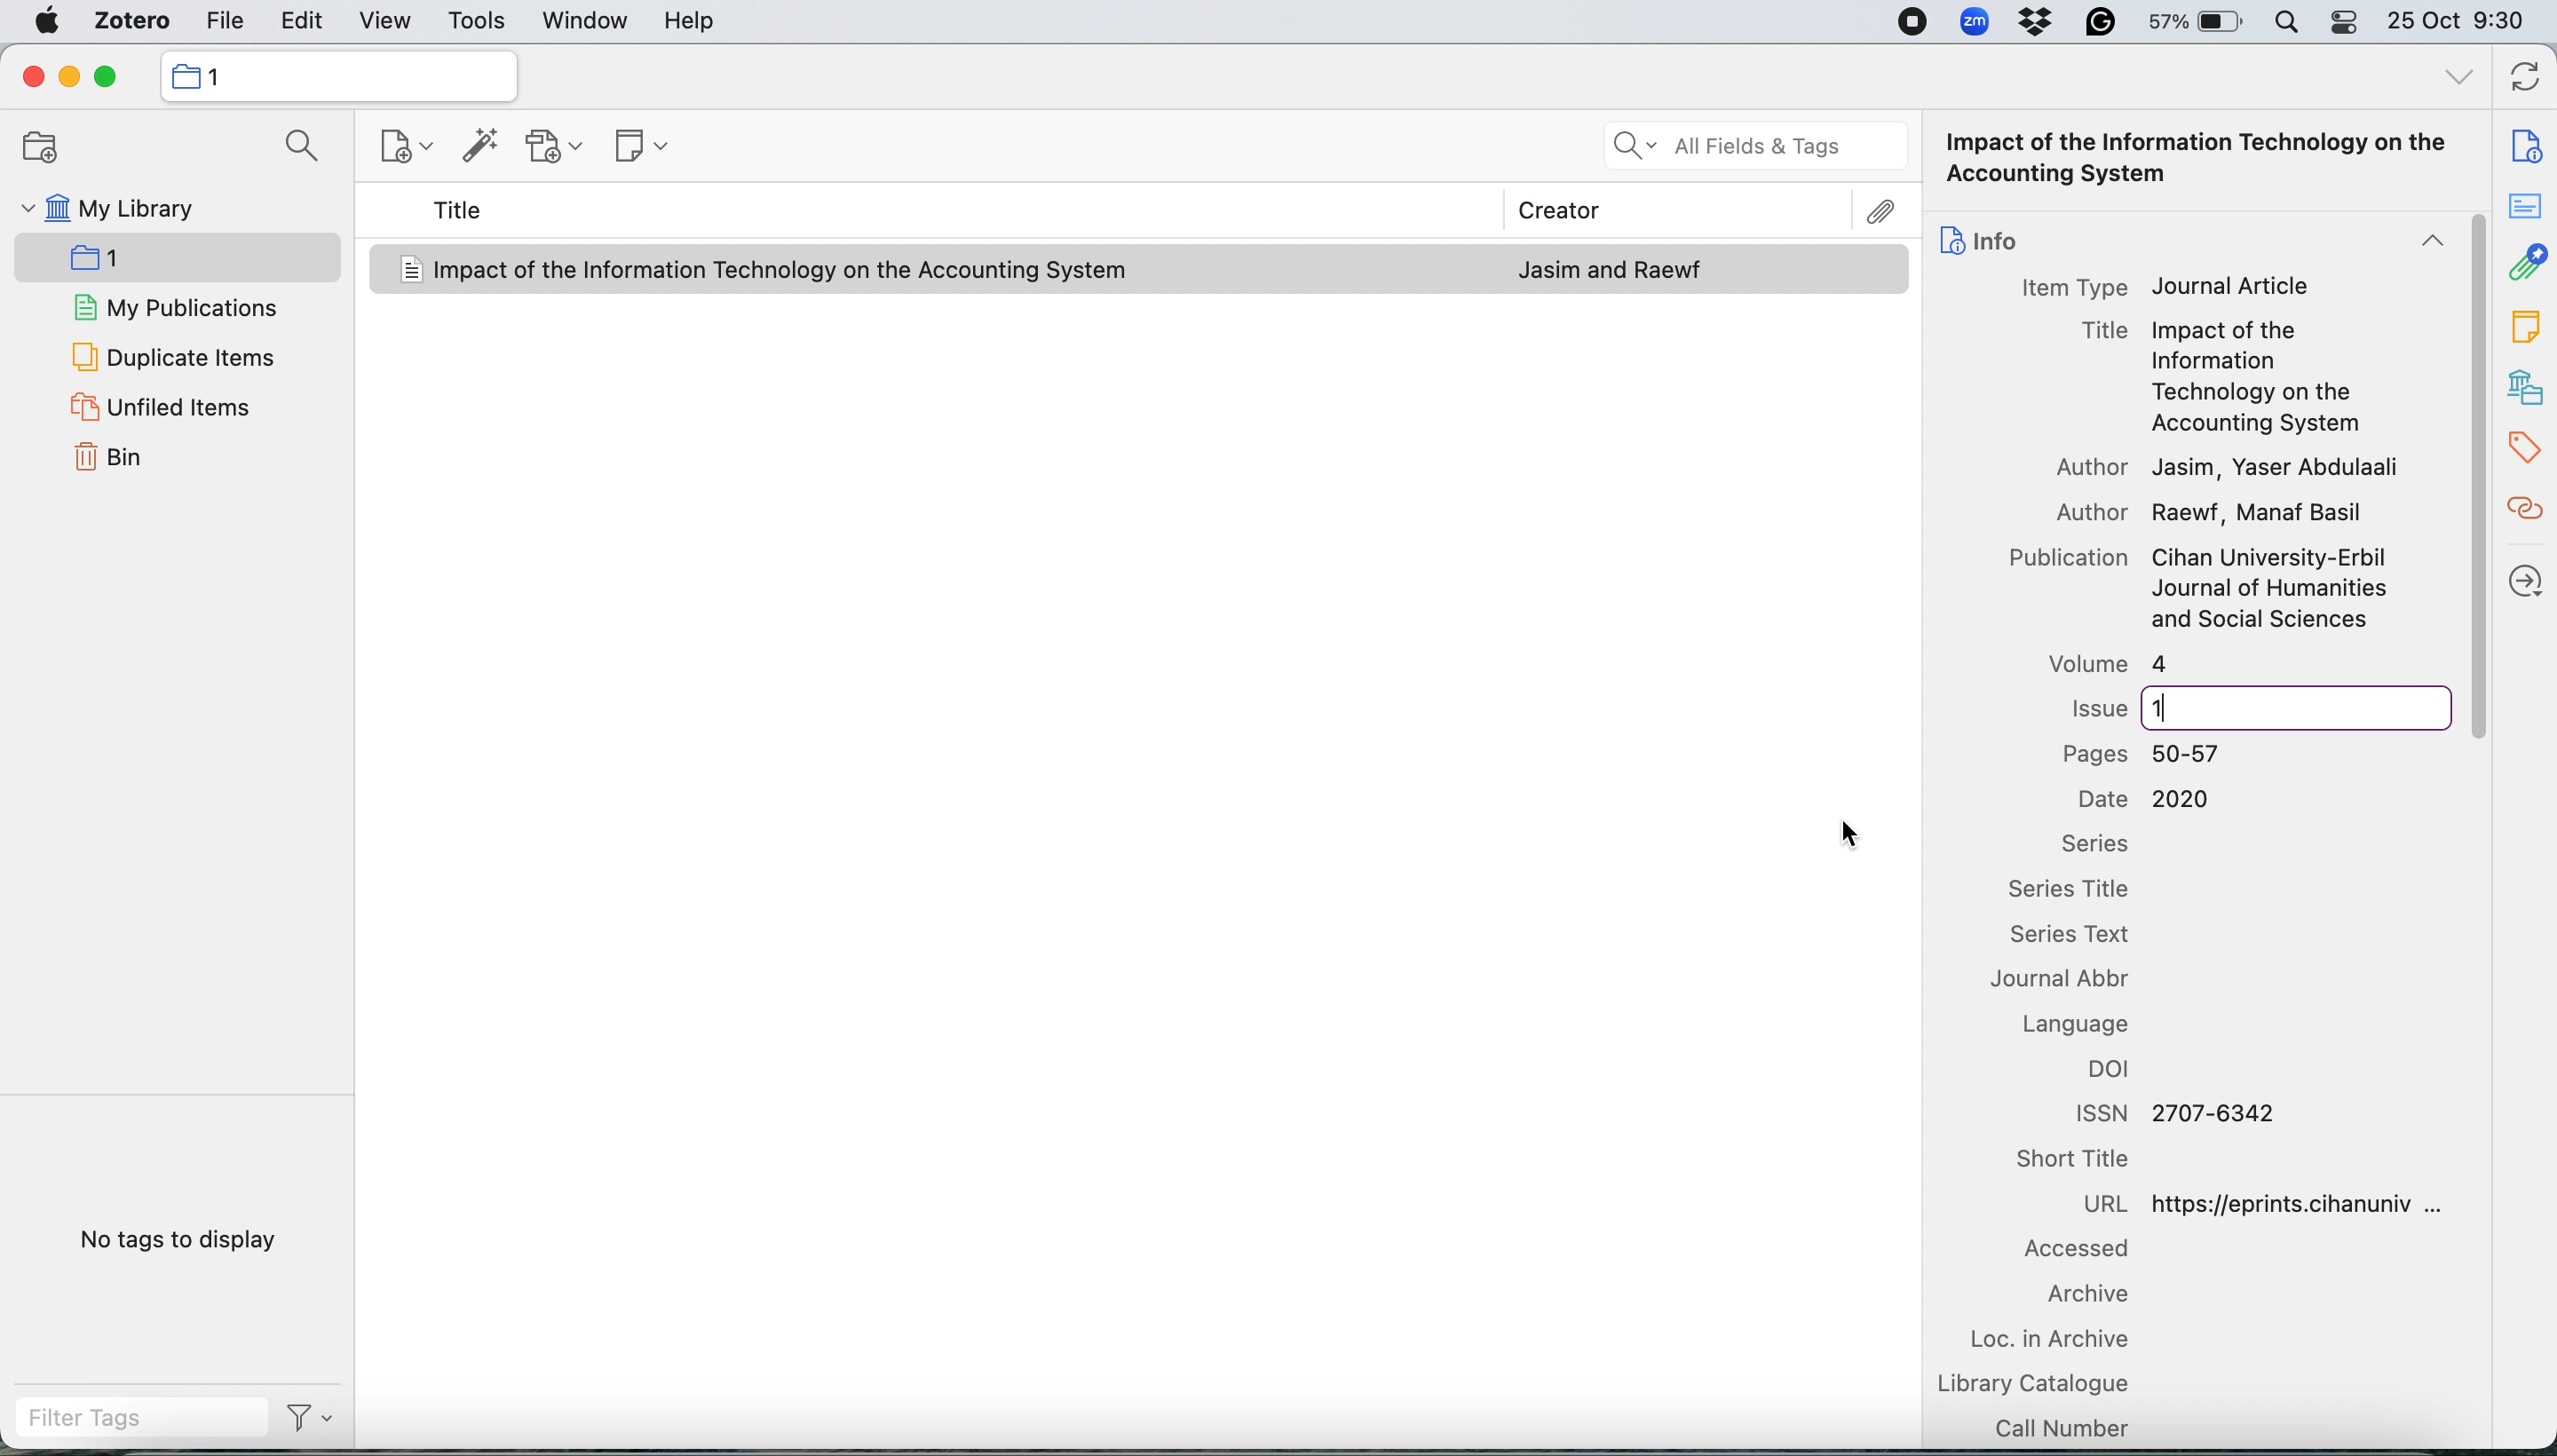 This screenshot has width=2557, height=1456. I want to click on 25 Oct 9:30, so click(2463, 23).